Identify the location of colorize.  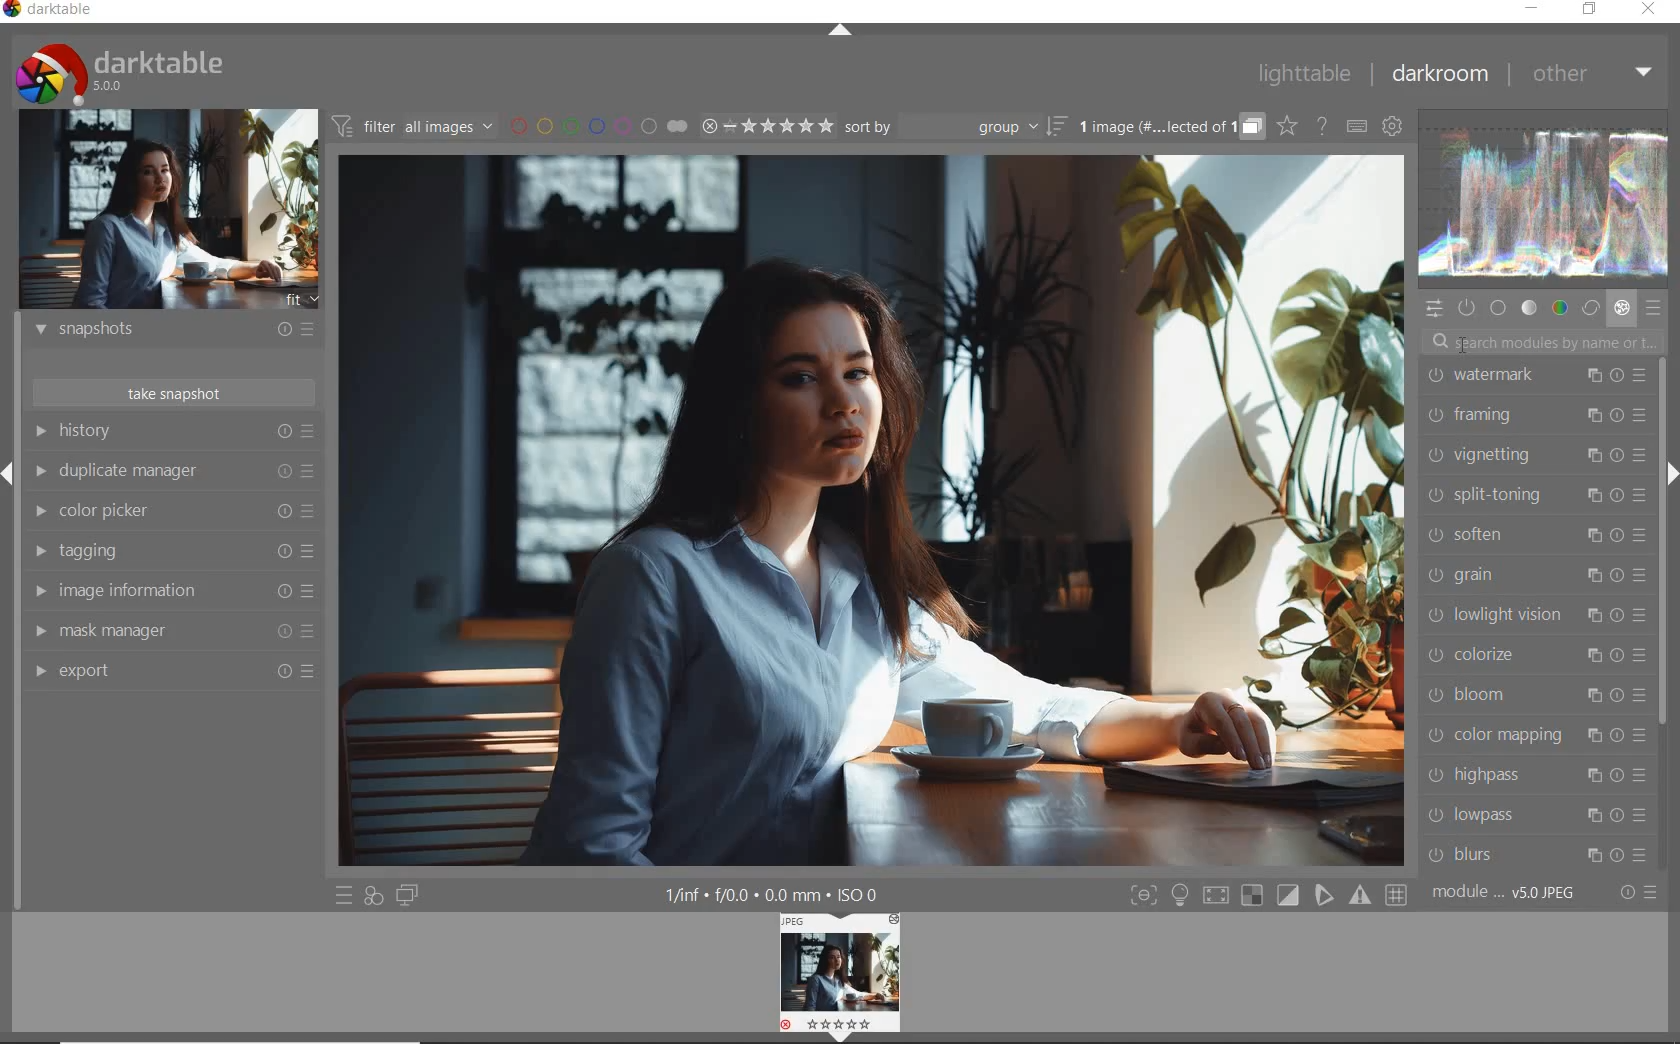
(1534, 656).